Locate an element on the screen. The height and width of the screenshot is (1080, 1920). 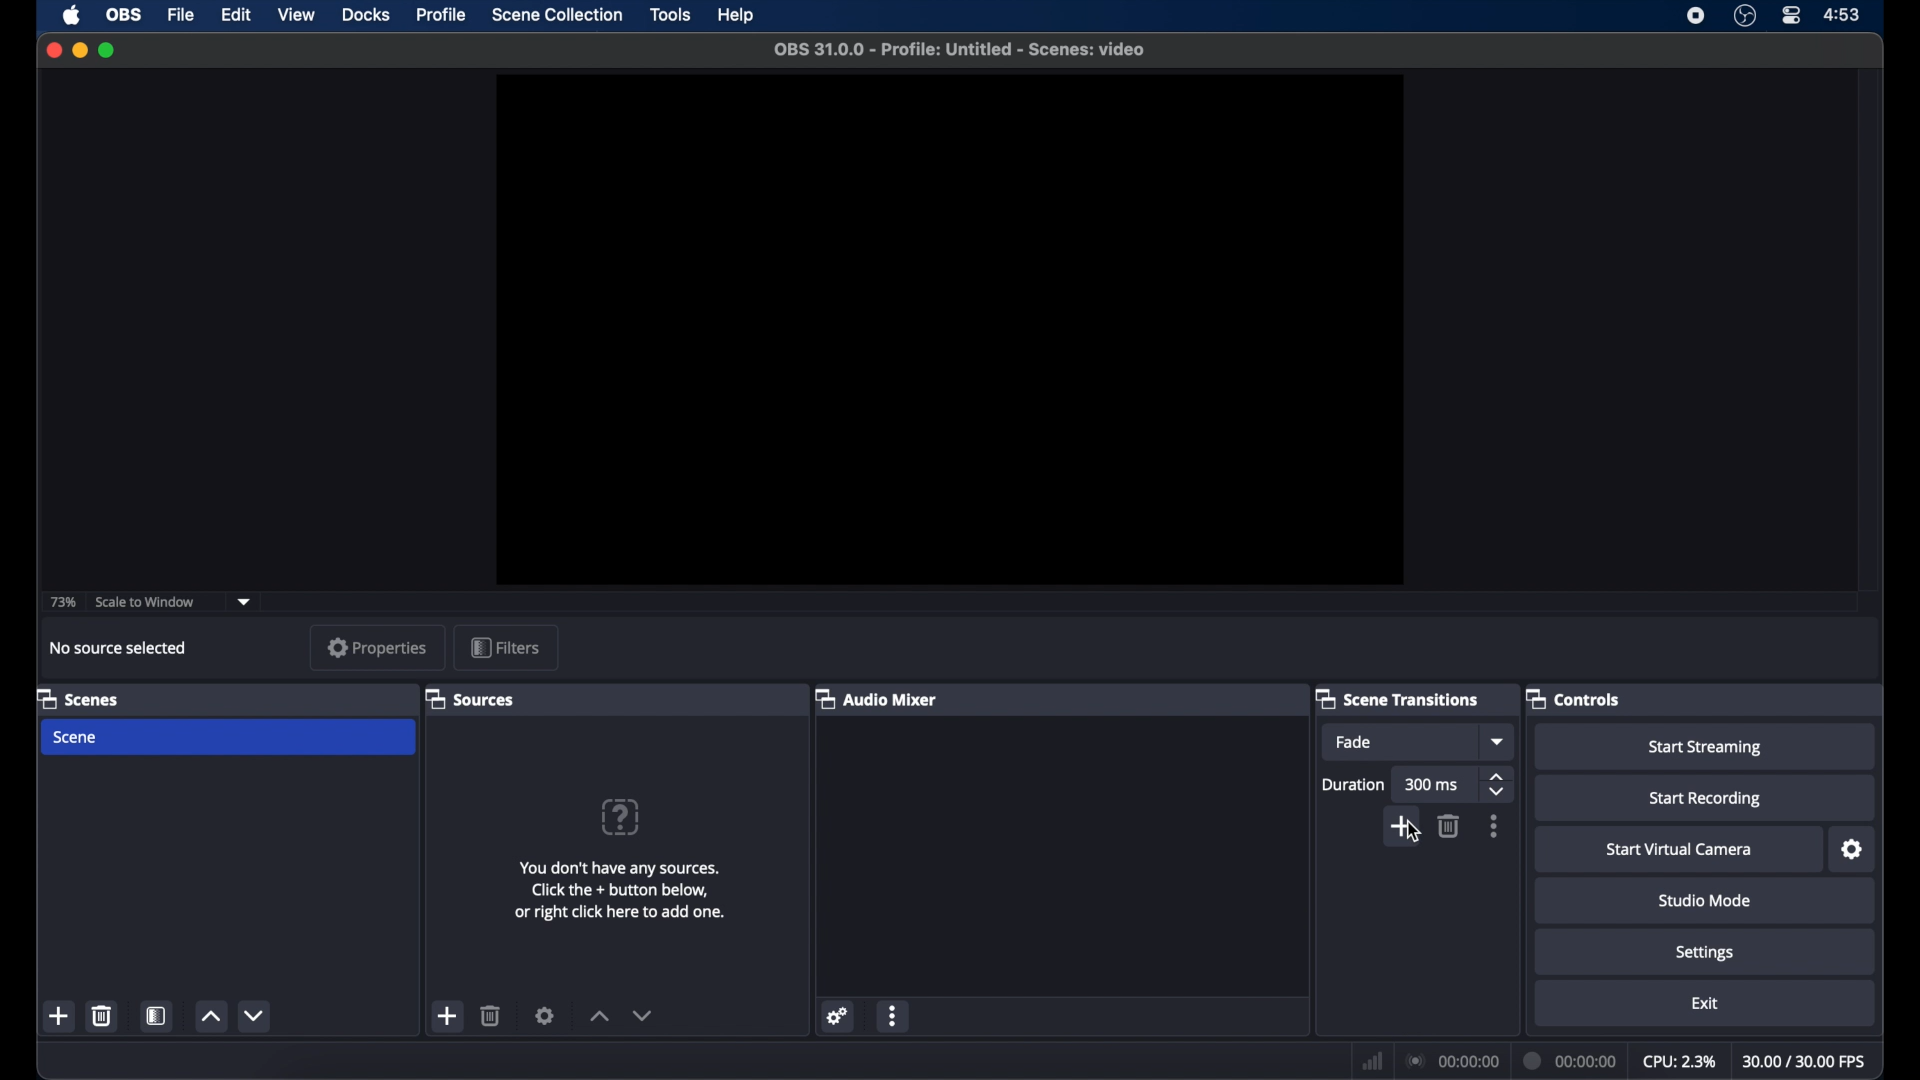
scene filters is located at coordinates (158, 1015).